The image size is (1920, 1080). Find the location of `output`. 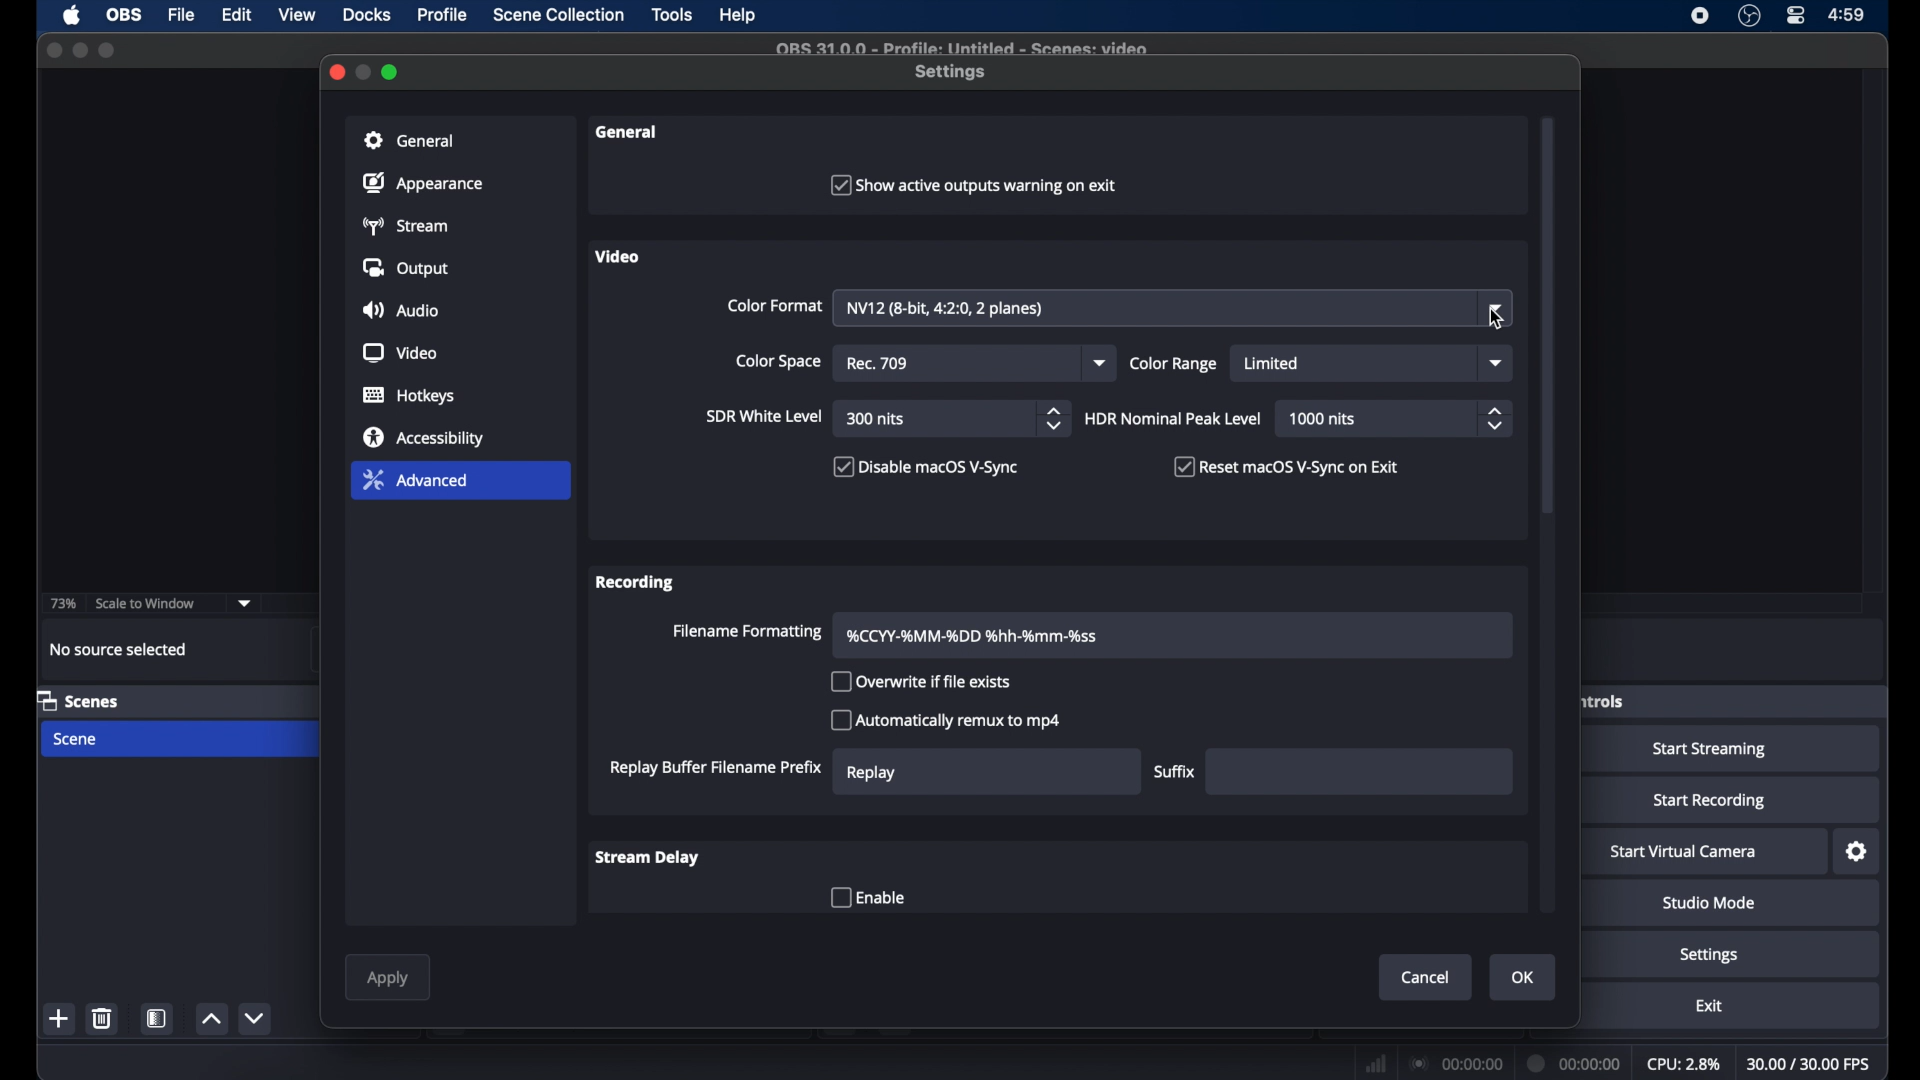

output is located at coordinates (406, 269).